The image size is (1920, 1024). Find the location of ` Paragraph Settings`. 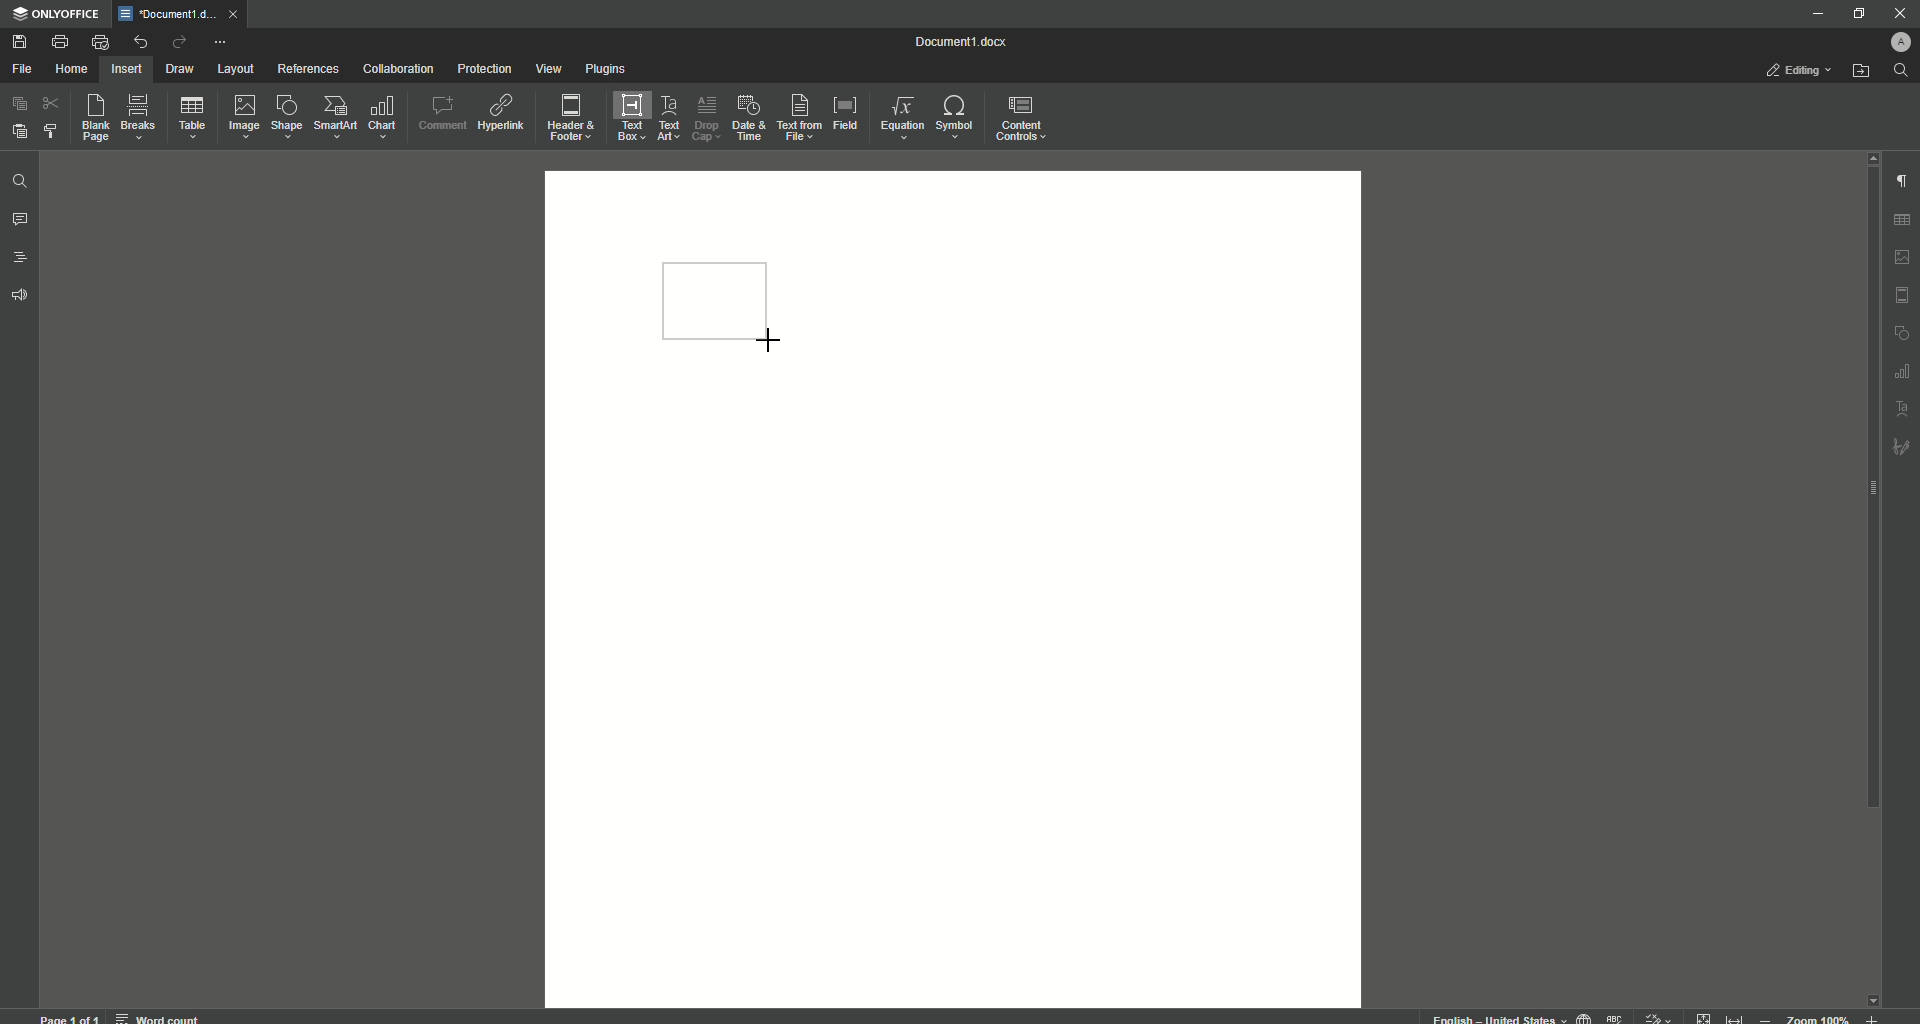

 Paragraph Settings is located at coordinates (1900, 180).